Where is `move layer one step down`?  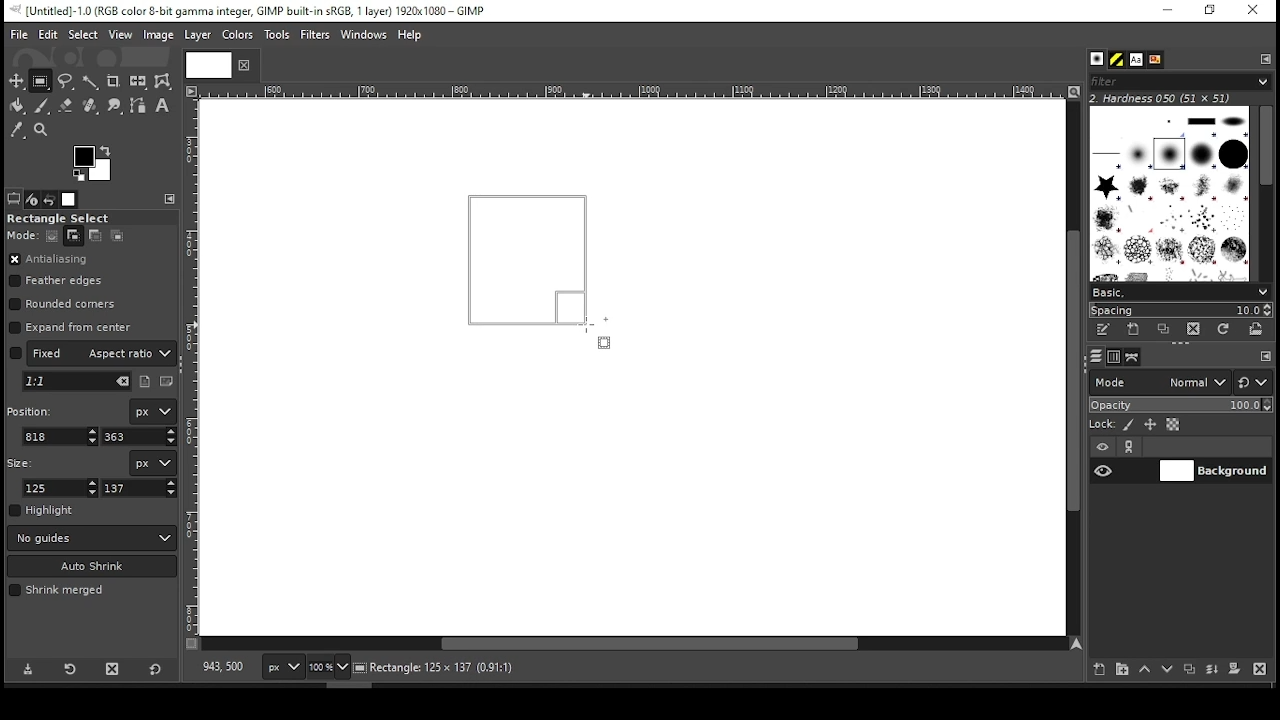
move layer one step down is located at coordinates (1168, 671).